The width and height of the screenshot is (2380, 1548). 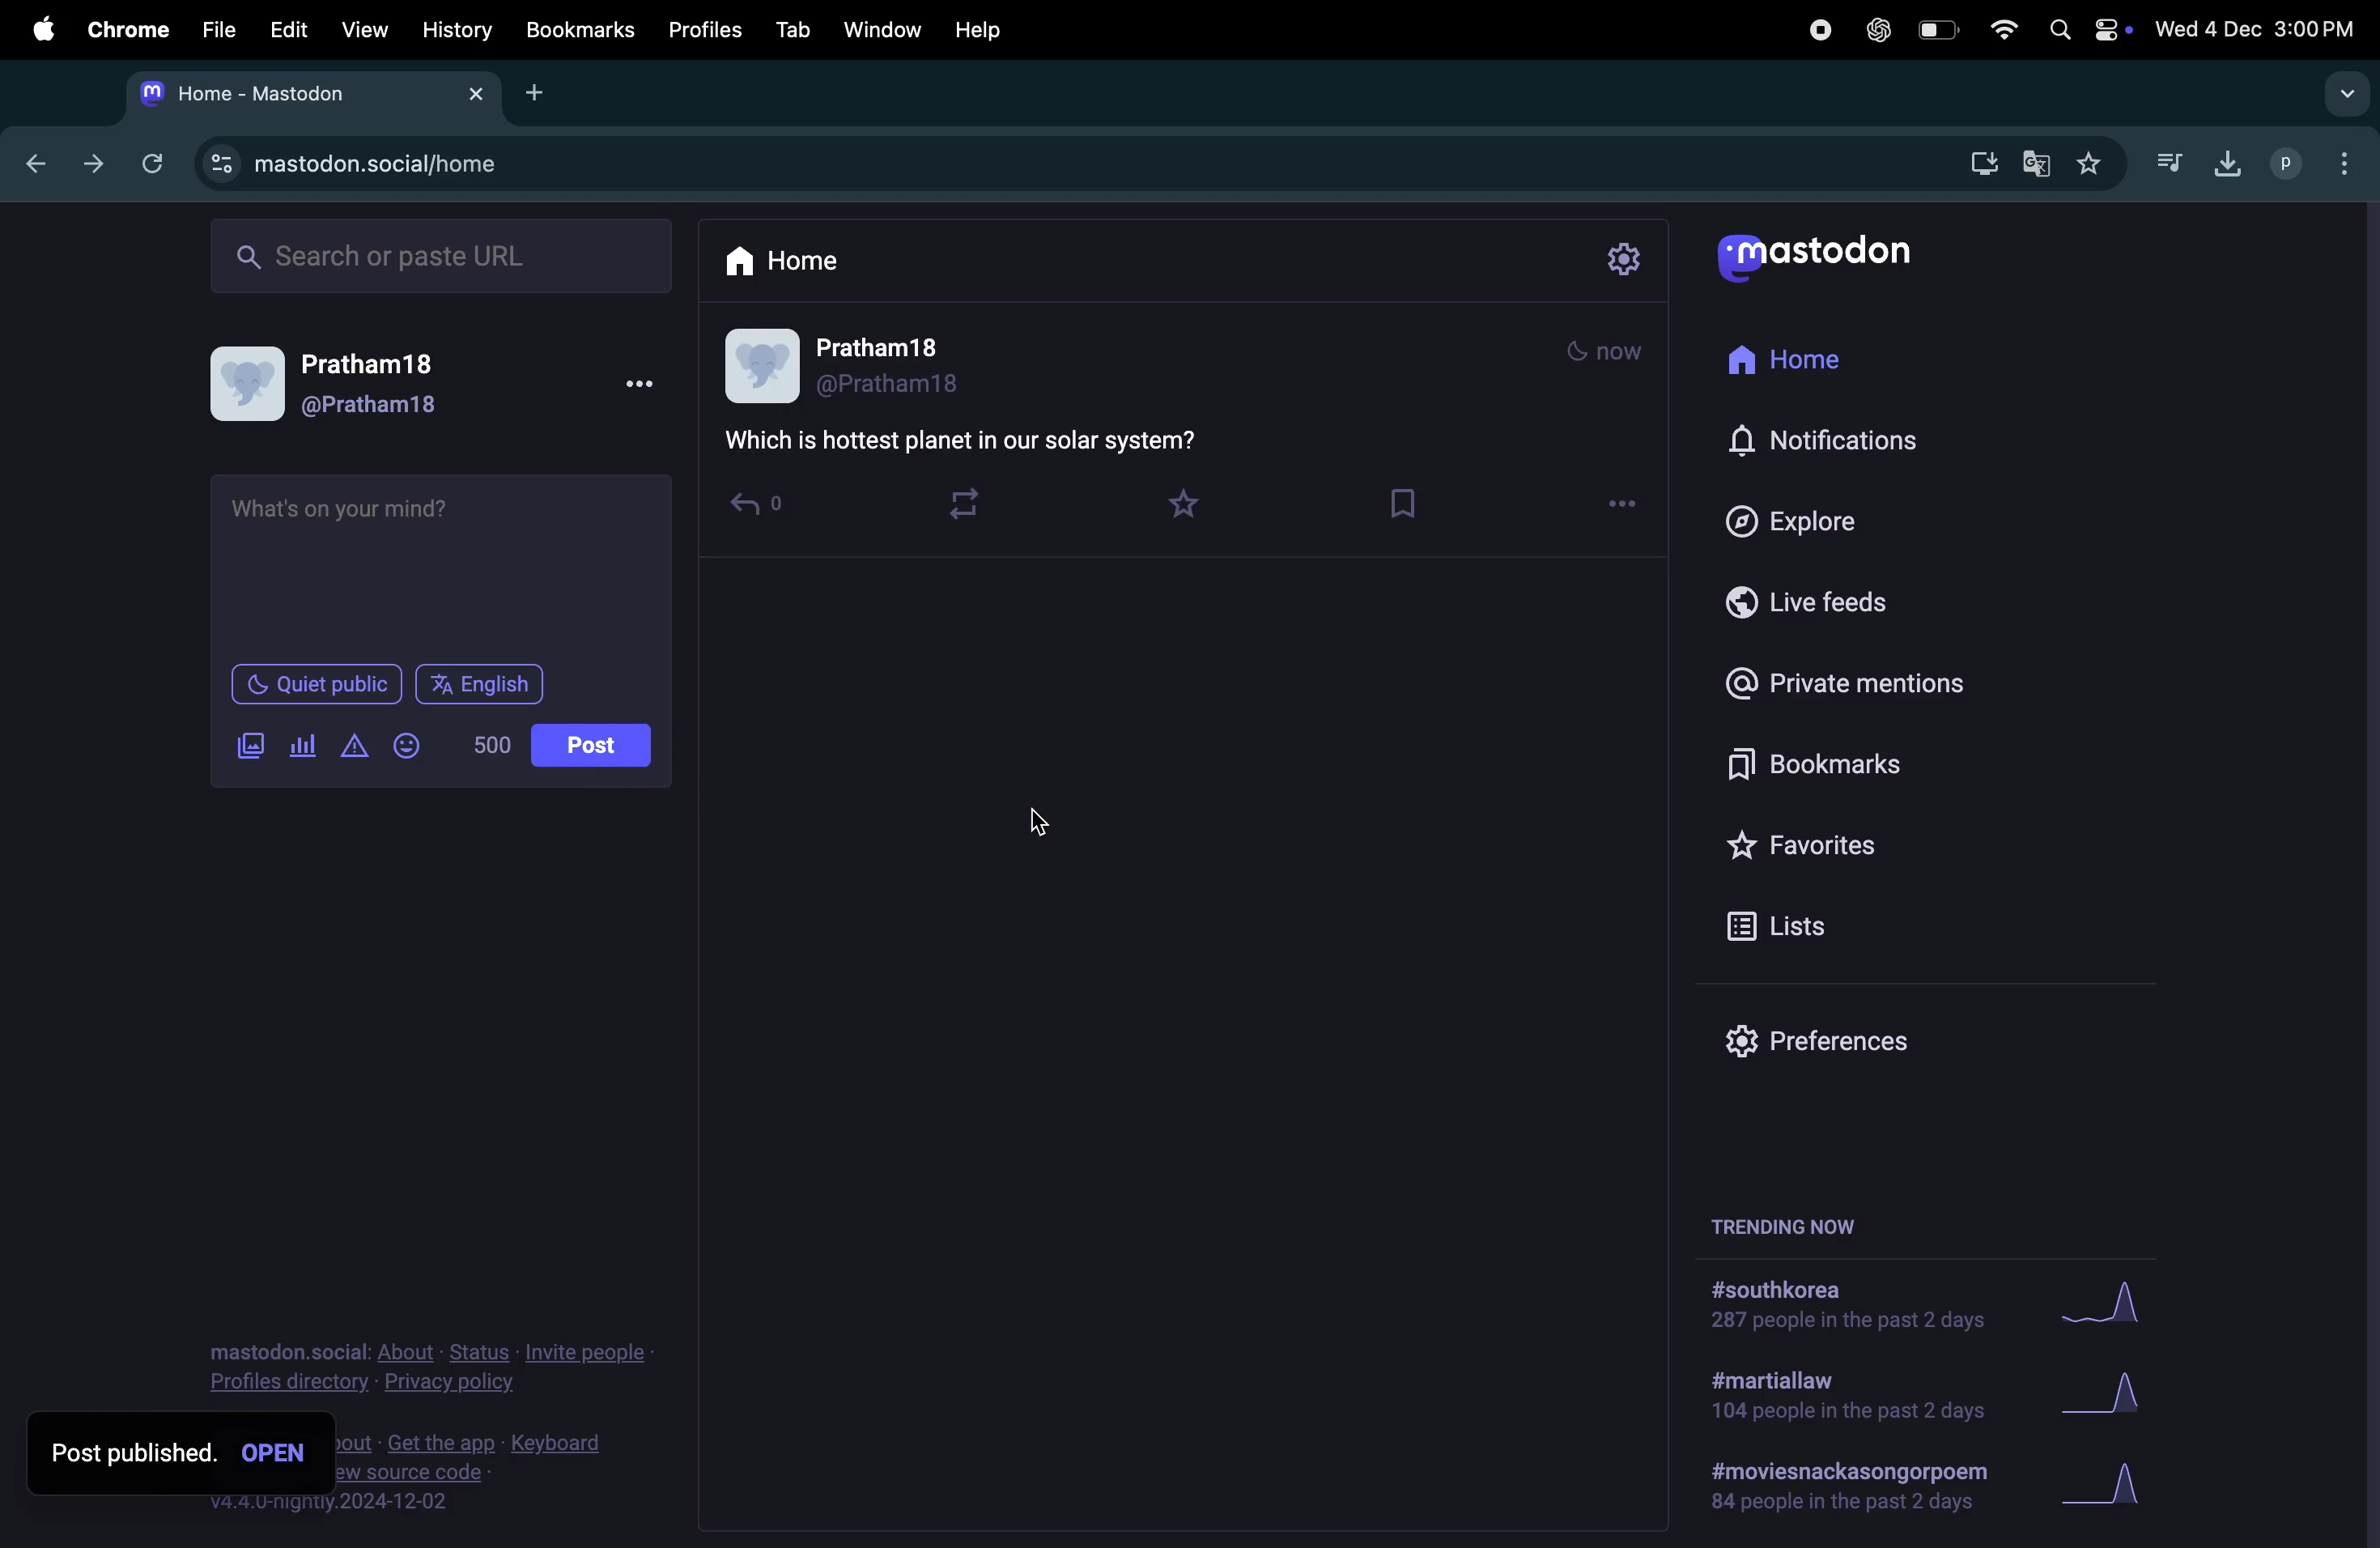 I want to click on profiles, so click(x=2309, y=164).